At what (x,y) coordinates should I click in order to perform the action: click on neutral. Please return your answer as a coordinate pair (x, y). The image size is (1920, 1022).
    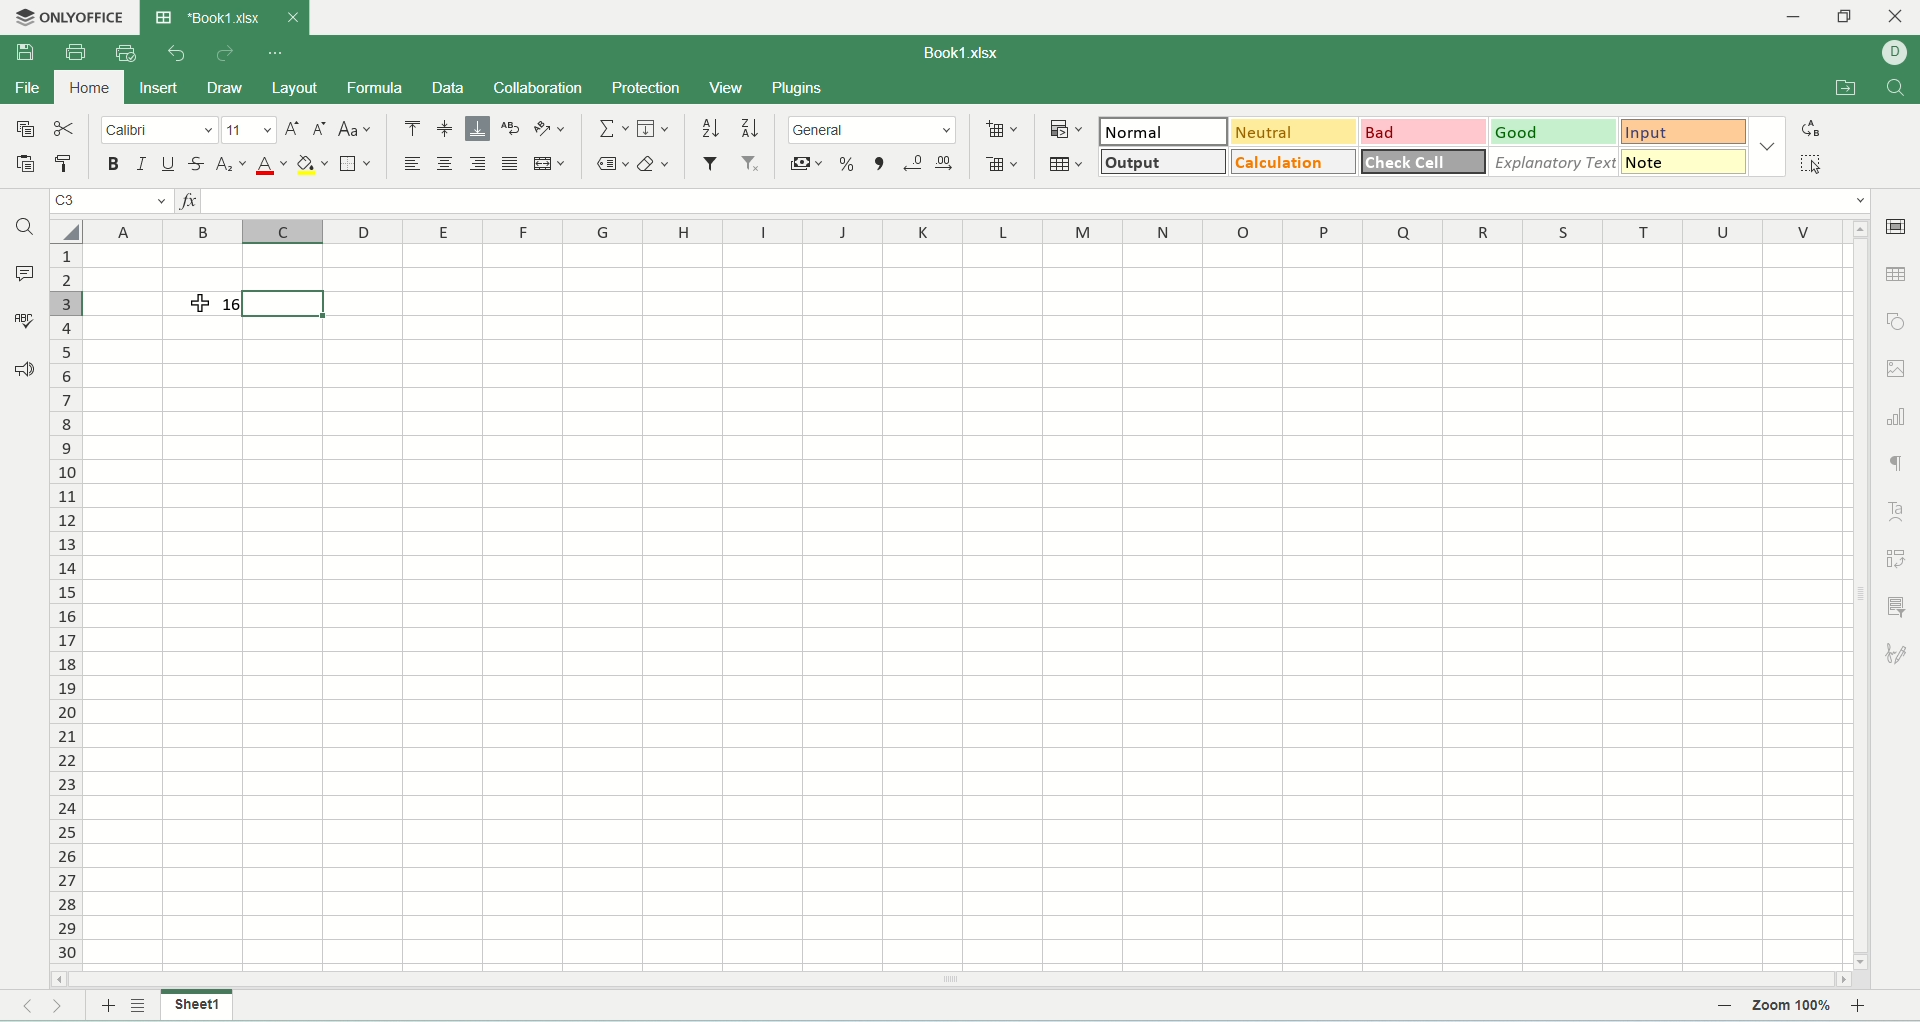
    Looking at the image, I should click on (1298, 133).